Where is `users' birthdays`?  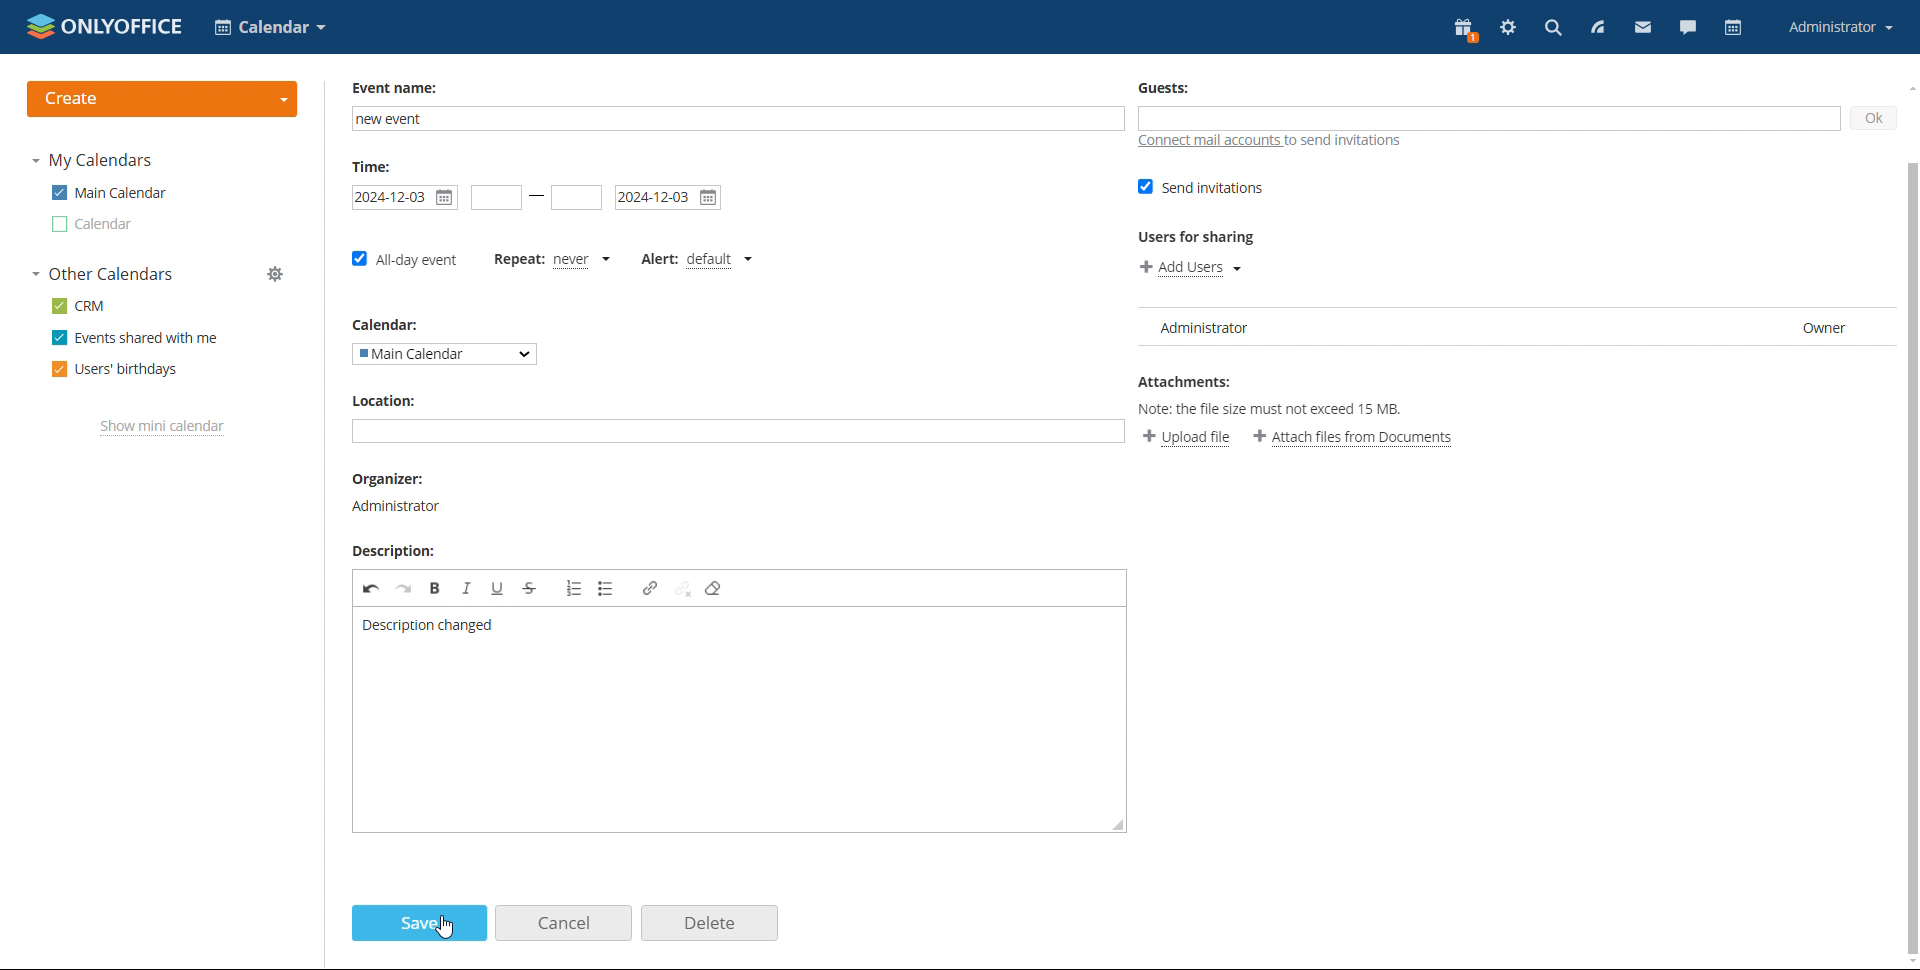 users' birthdays is located at coordinates (116, 369).